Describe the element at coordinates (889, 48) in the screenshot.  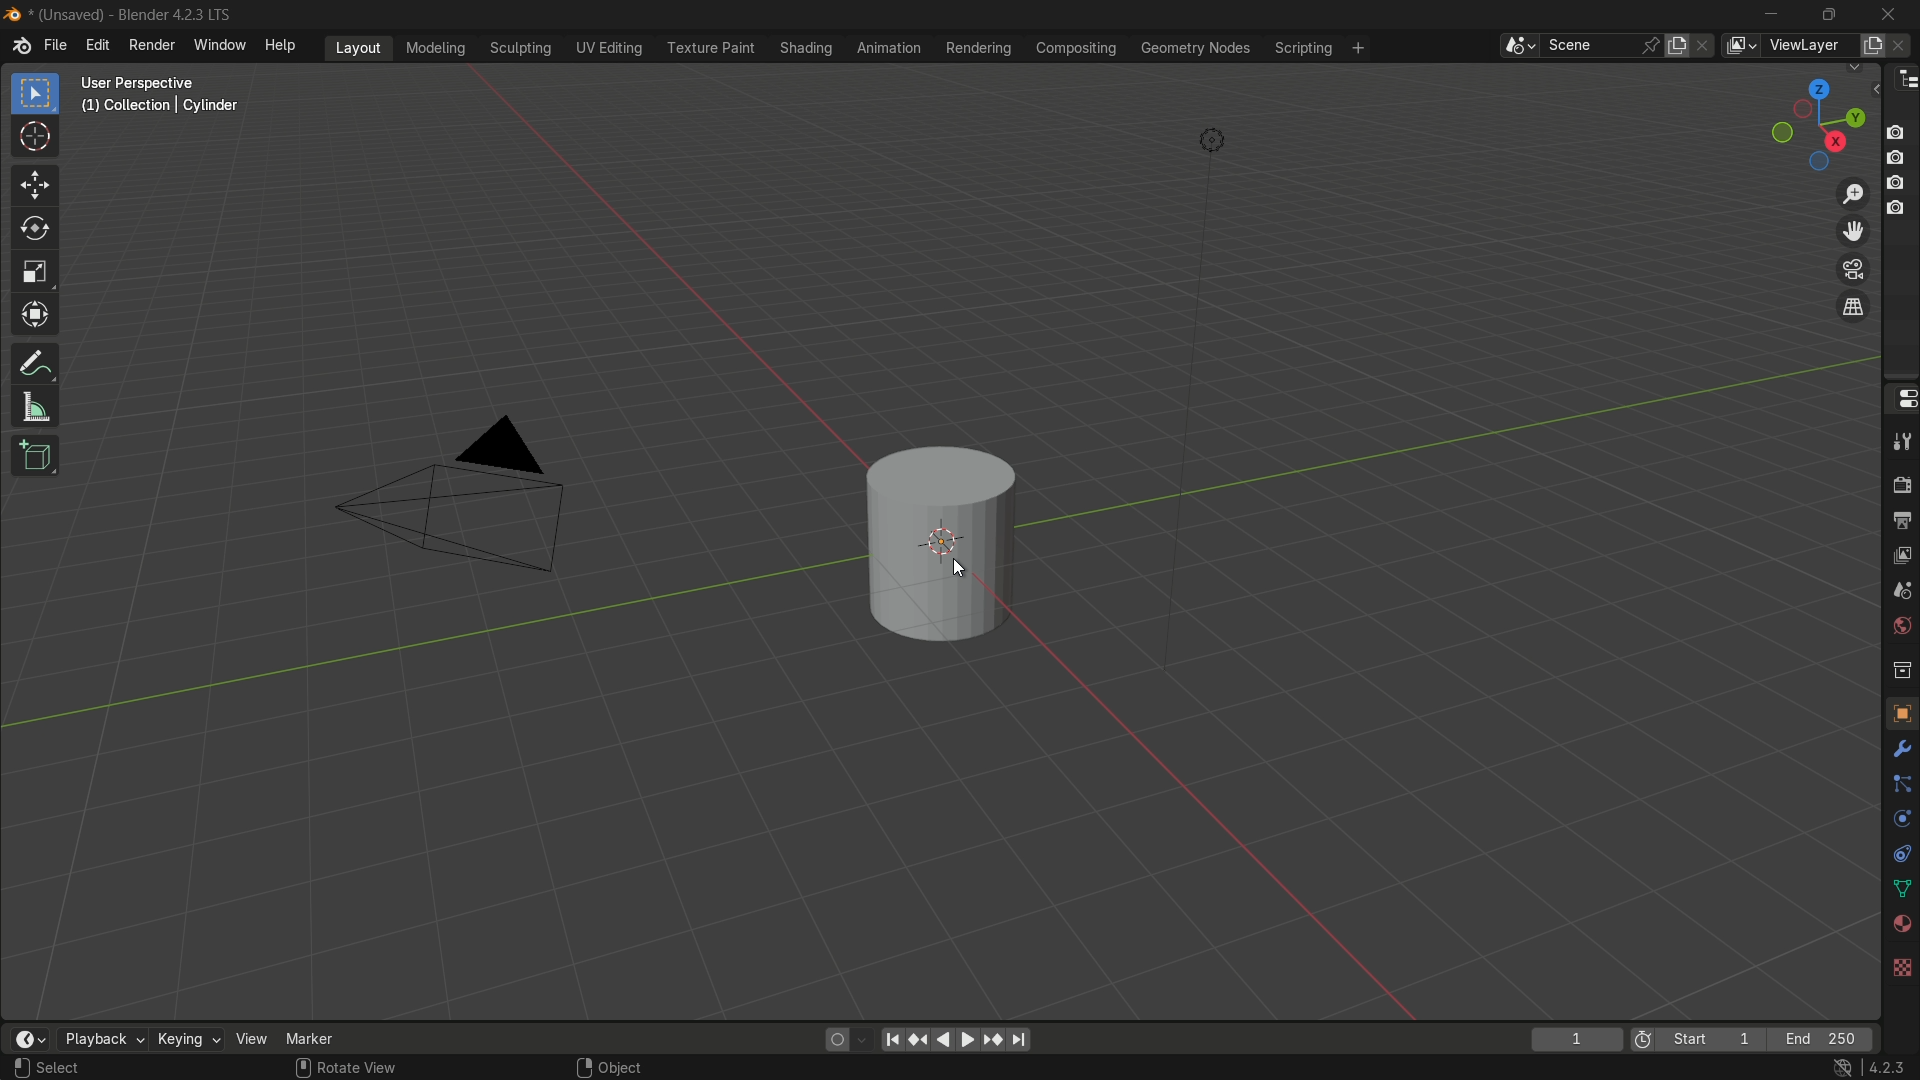
I see `animation` at that location.